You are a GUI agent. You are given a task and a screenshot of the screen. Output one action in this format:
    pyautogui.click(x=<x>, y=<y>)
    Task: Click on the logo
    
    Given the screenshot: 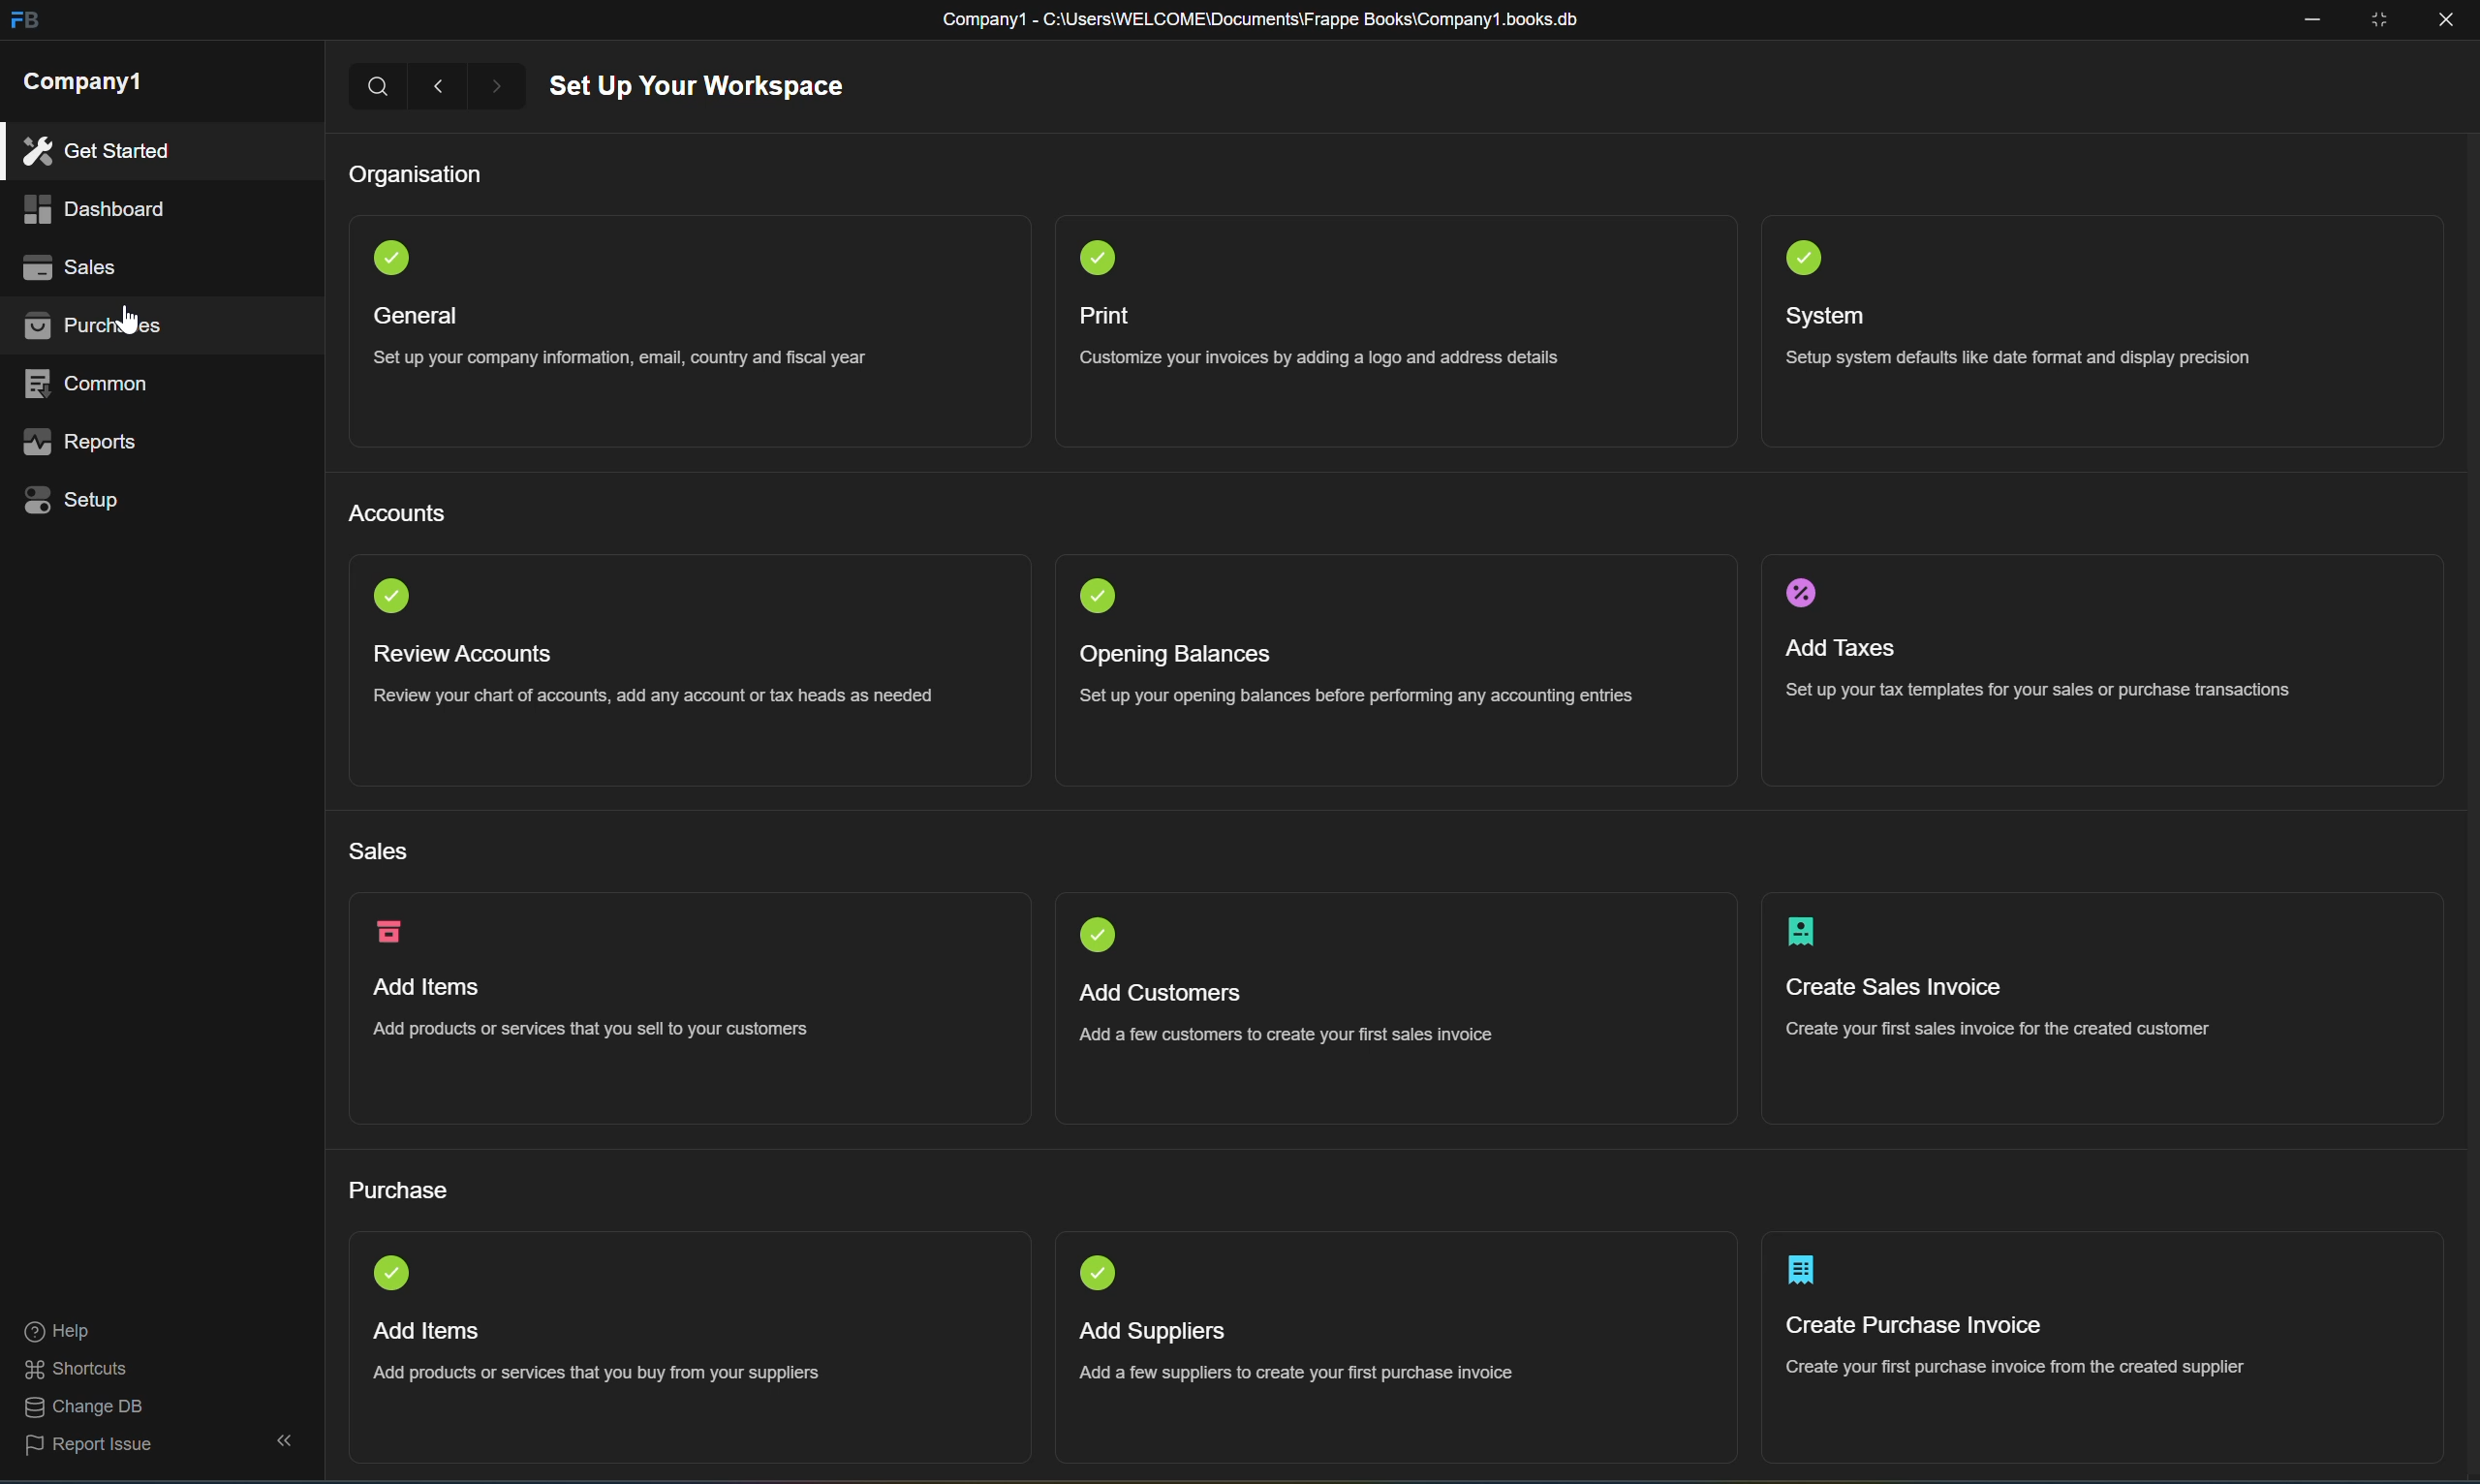 What is the action you would take?
    pyautogui.click(x=1100, y=260)
    